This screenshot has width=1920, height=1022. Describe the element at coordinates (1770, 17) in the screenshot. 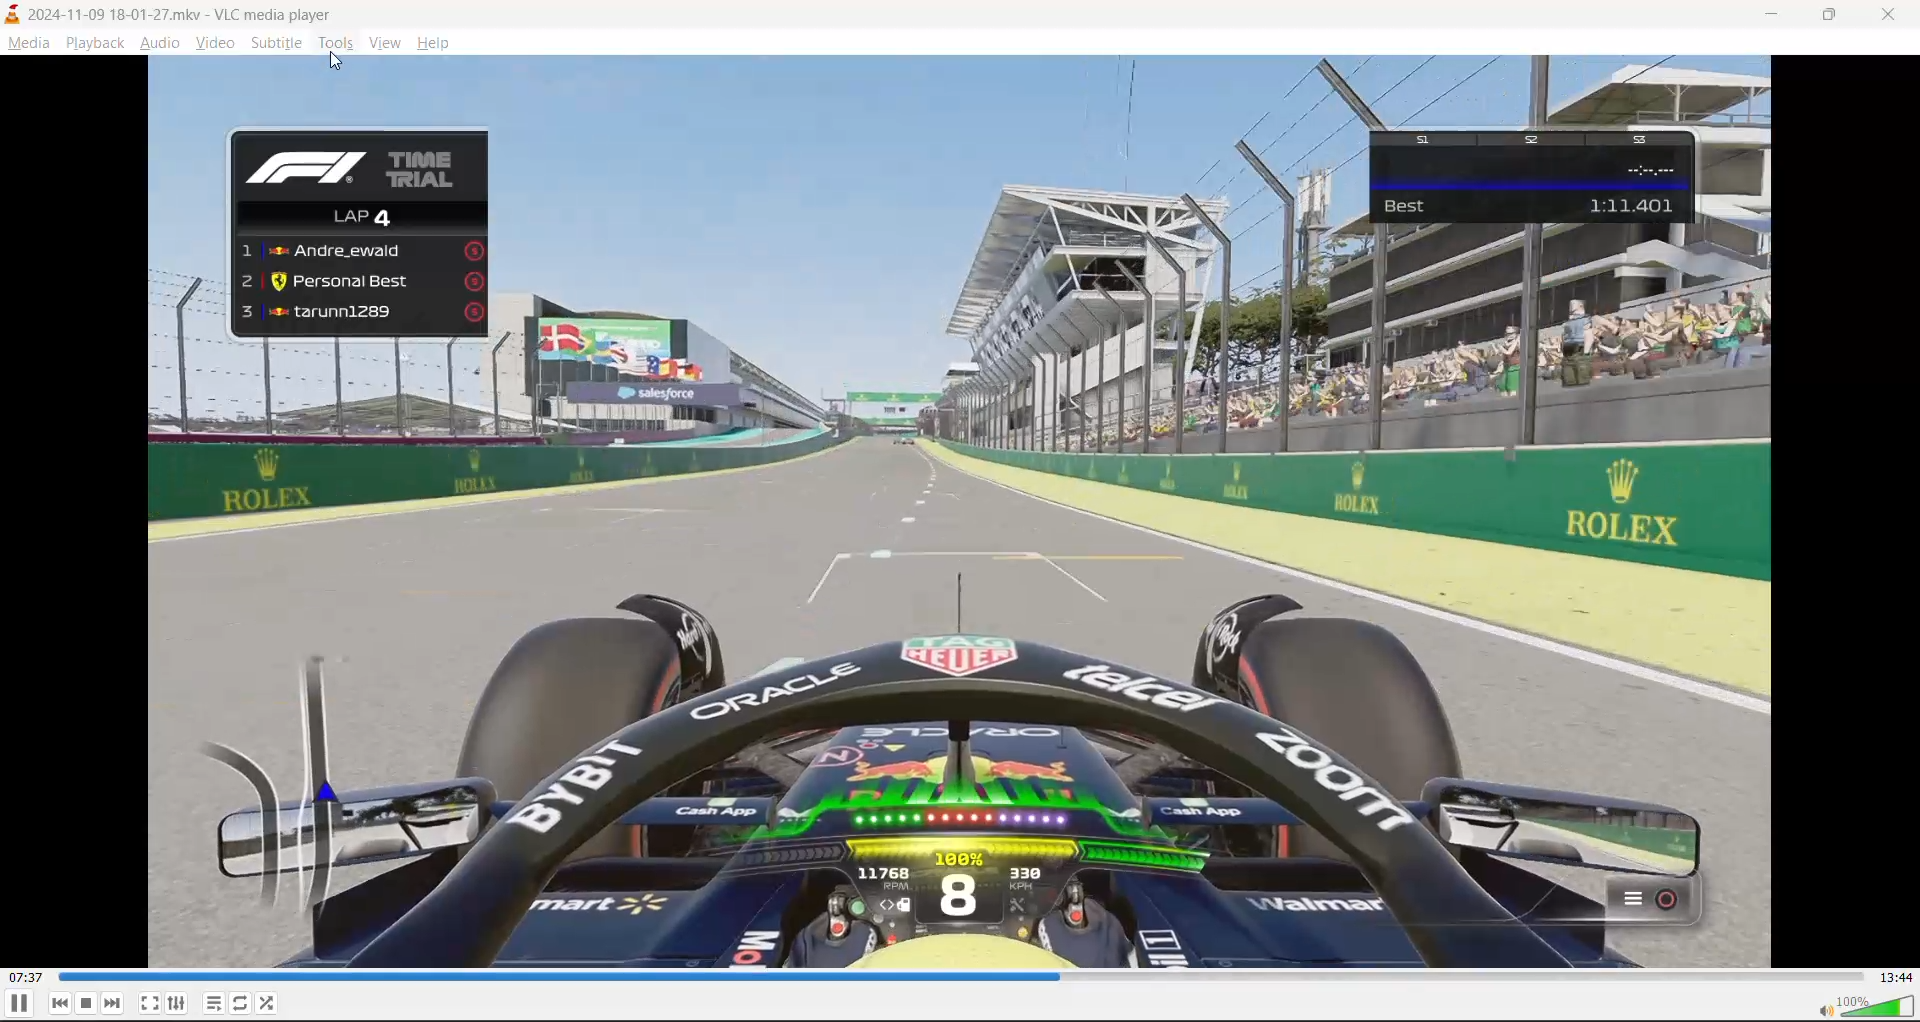

I see `minimize` at that location.